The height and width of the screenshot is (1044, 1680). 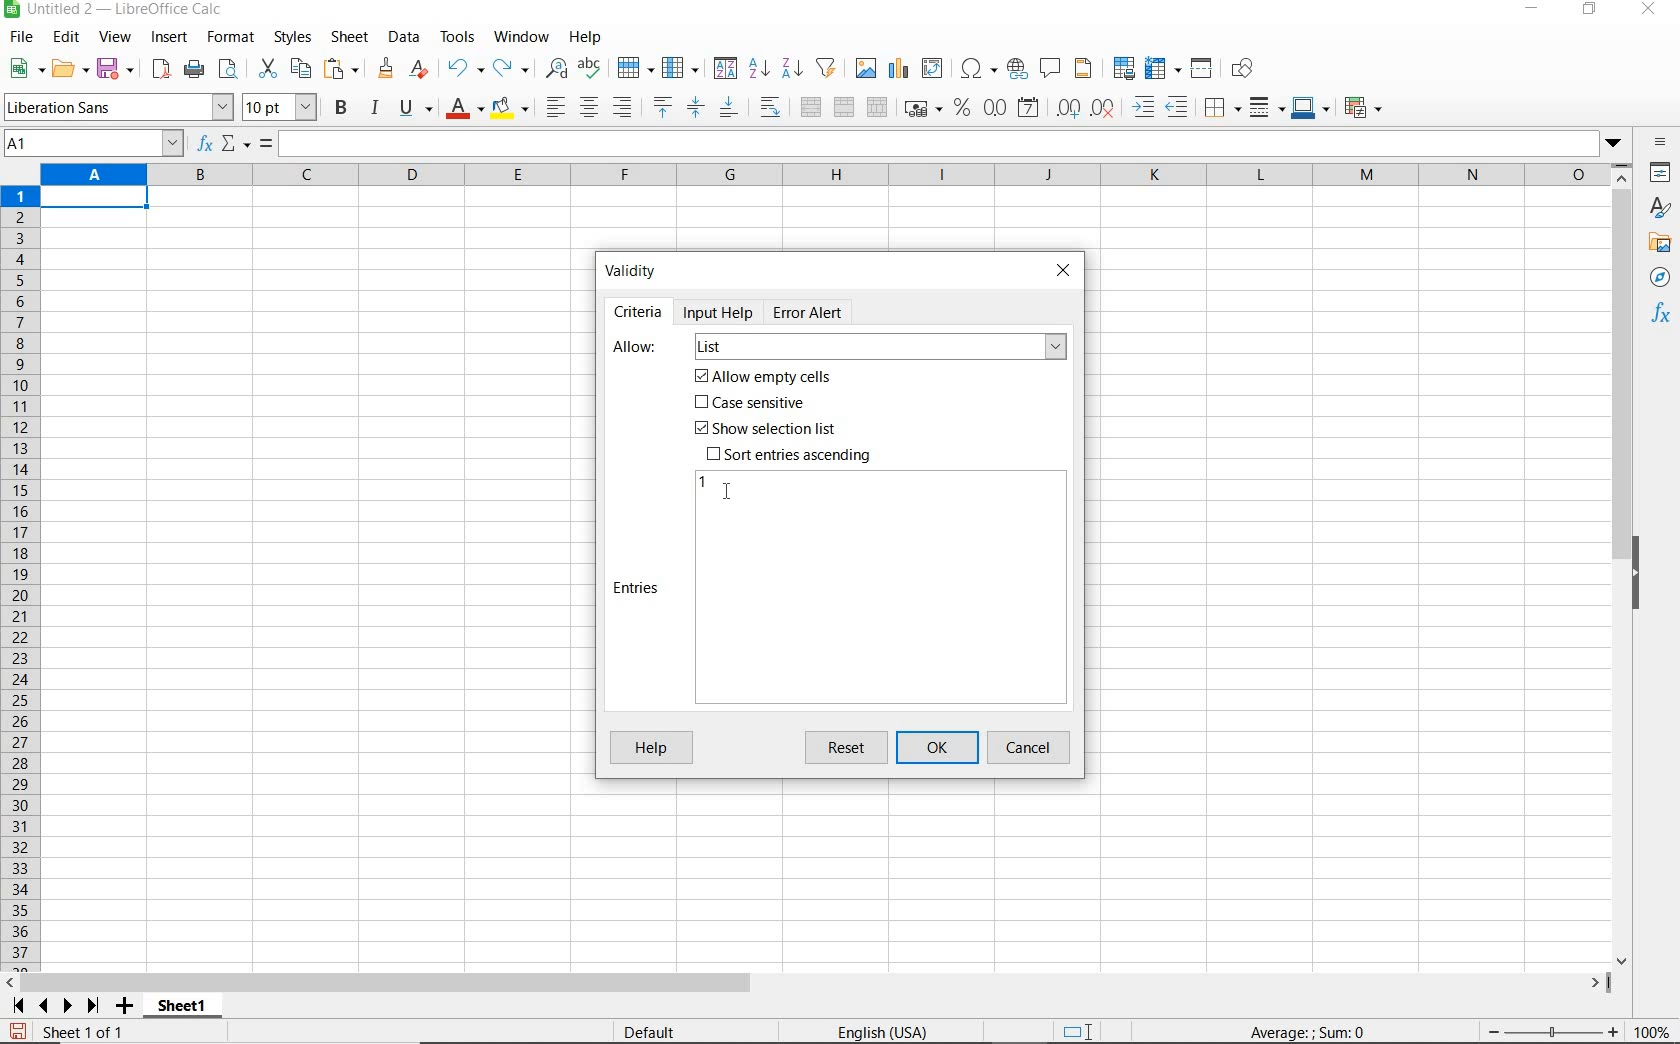 I want to click on gallery, so click(x=1663, y=244).